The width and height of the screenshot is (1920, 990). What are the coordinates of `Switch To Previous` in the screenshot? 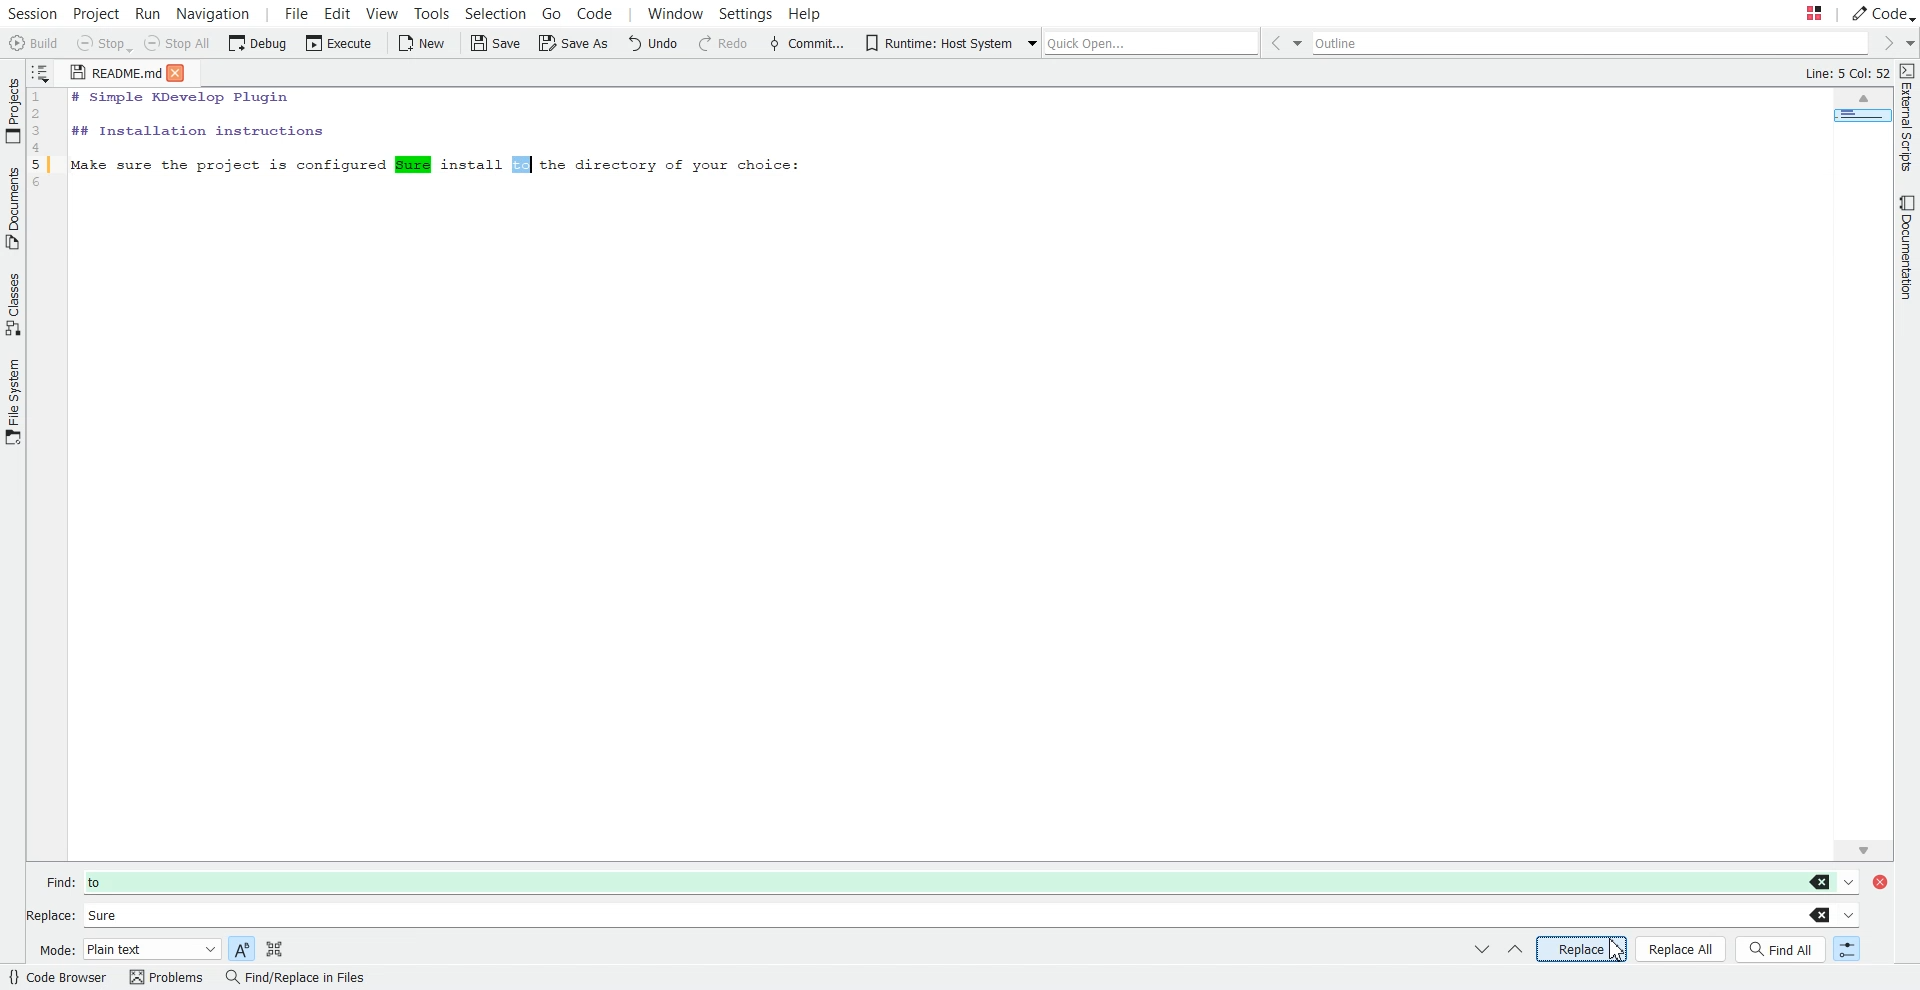 It's located at (1514, 951).